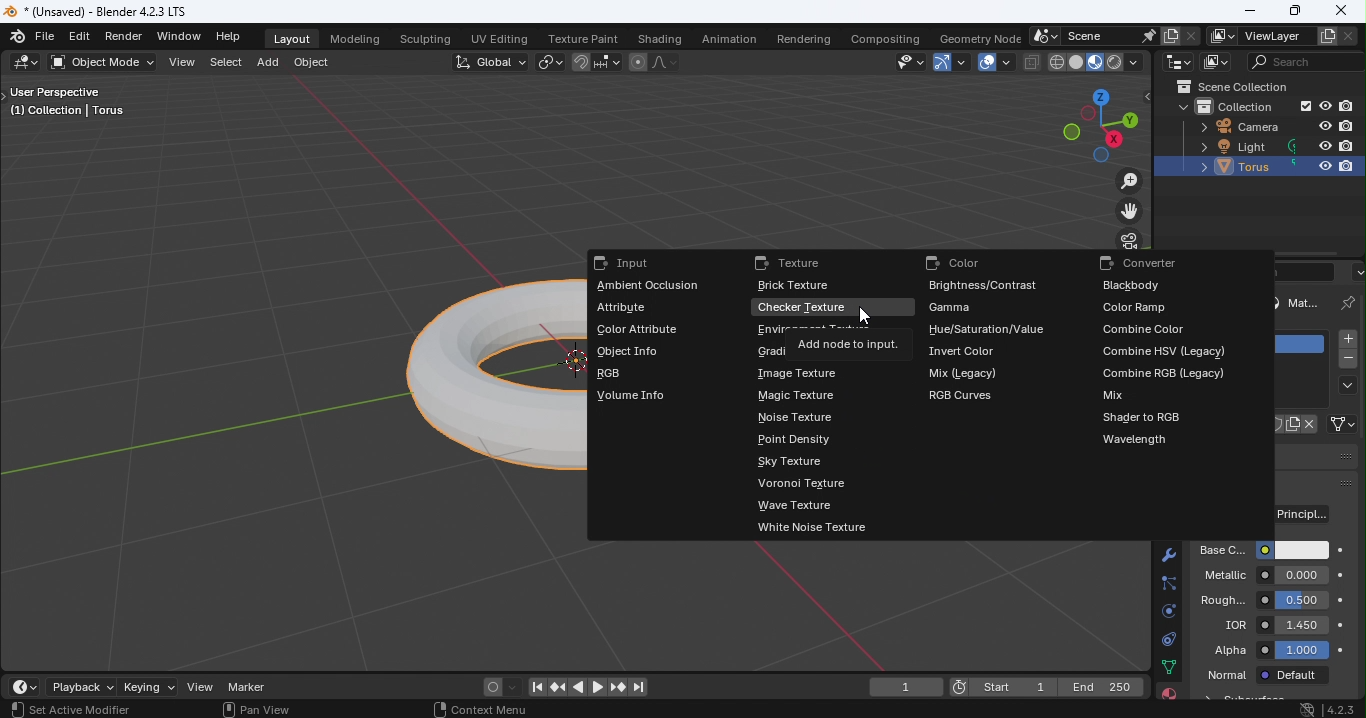  What do you see at coordinates (312, 63) in the screenshot?
I see `Object` at bounding box center [312, 63].